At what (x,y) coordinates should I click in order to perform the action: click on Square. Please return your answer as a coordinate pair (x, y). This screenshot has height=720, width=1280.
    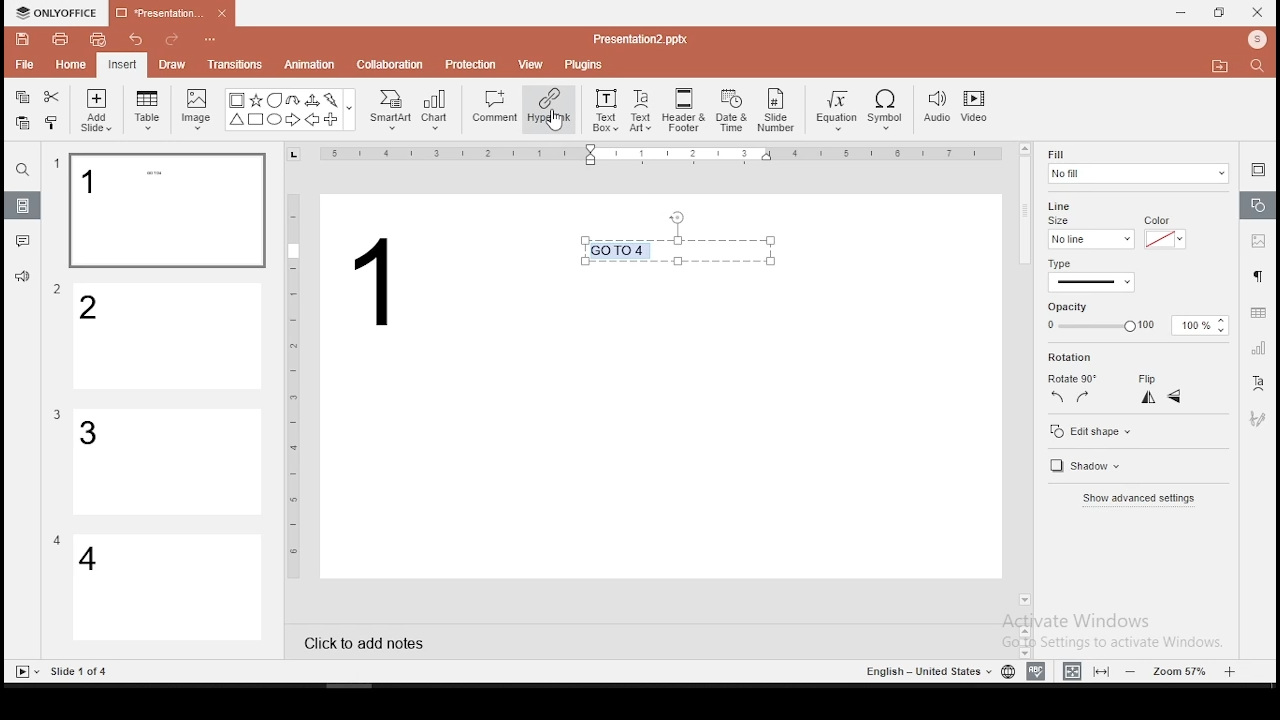
    Looking at the image, I should click on (255, 121).